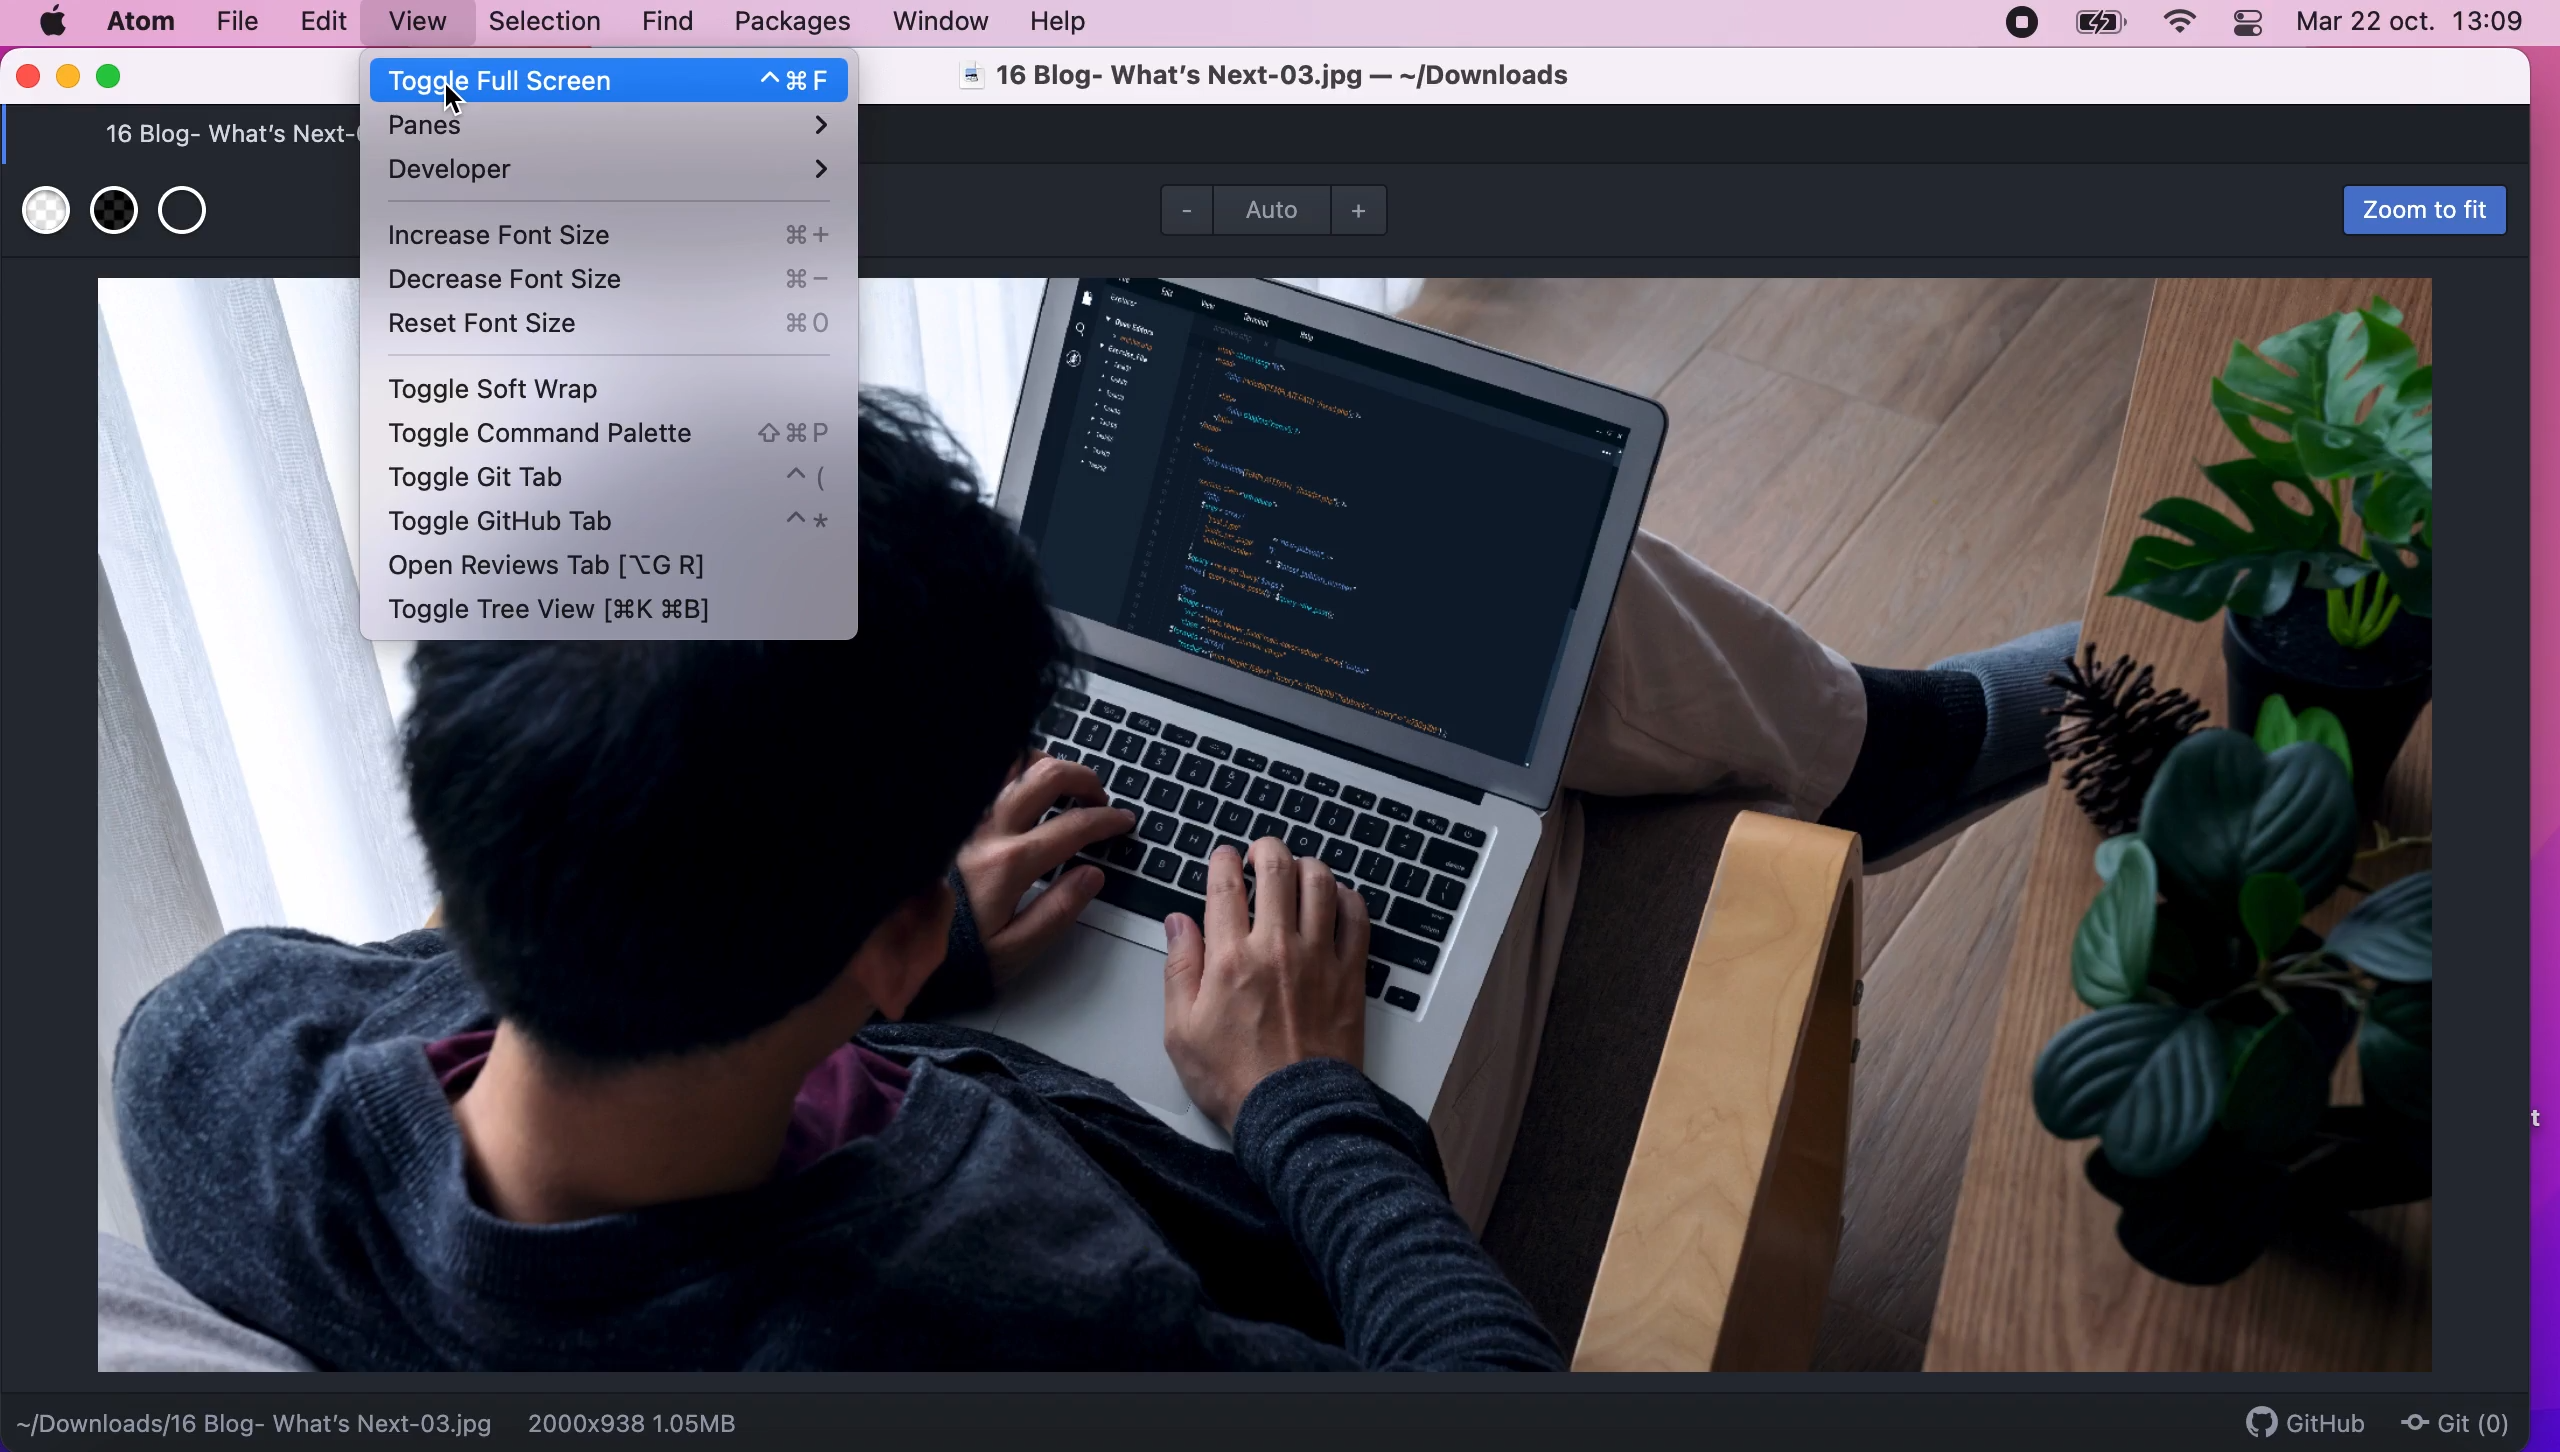 This screenshot has height=1452, width=2560. What do you see at coordinates (674, 22) in the screenshot?
I see `find` at bounding box center [674, 22].